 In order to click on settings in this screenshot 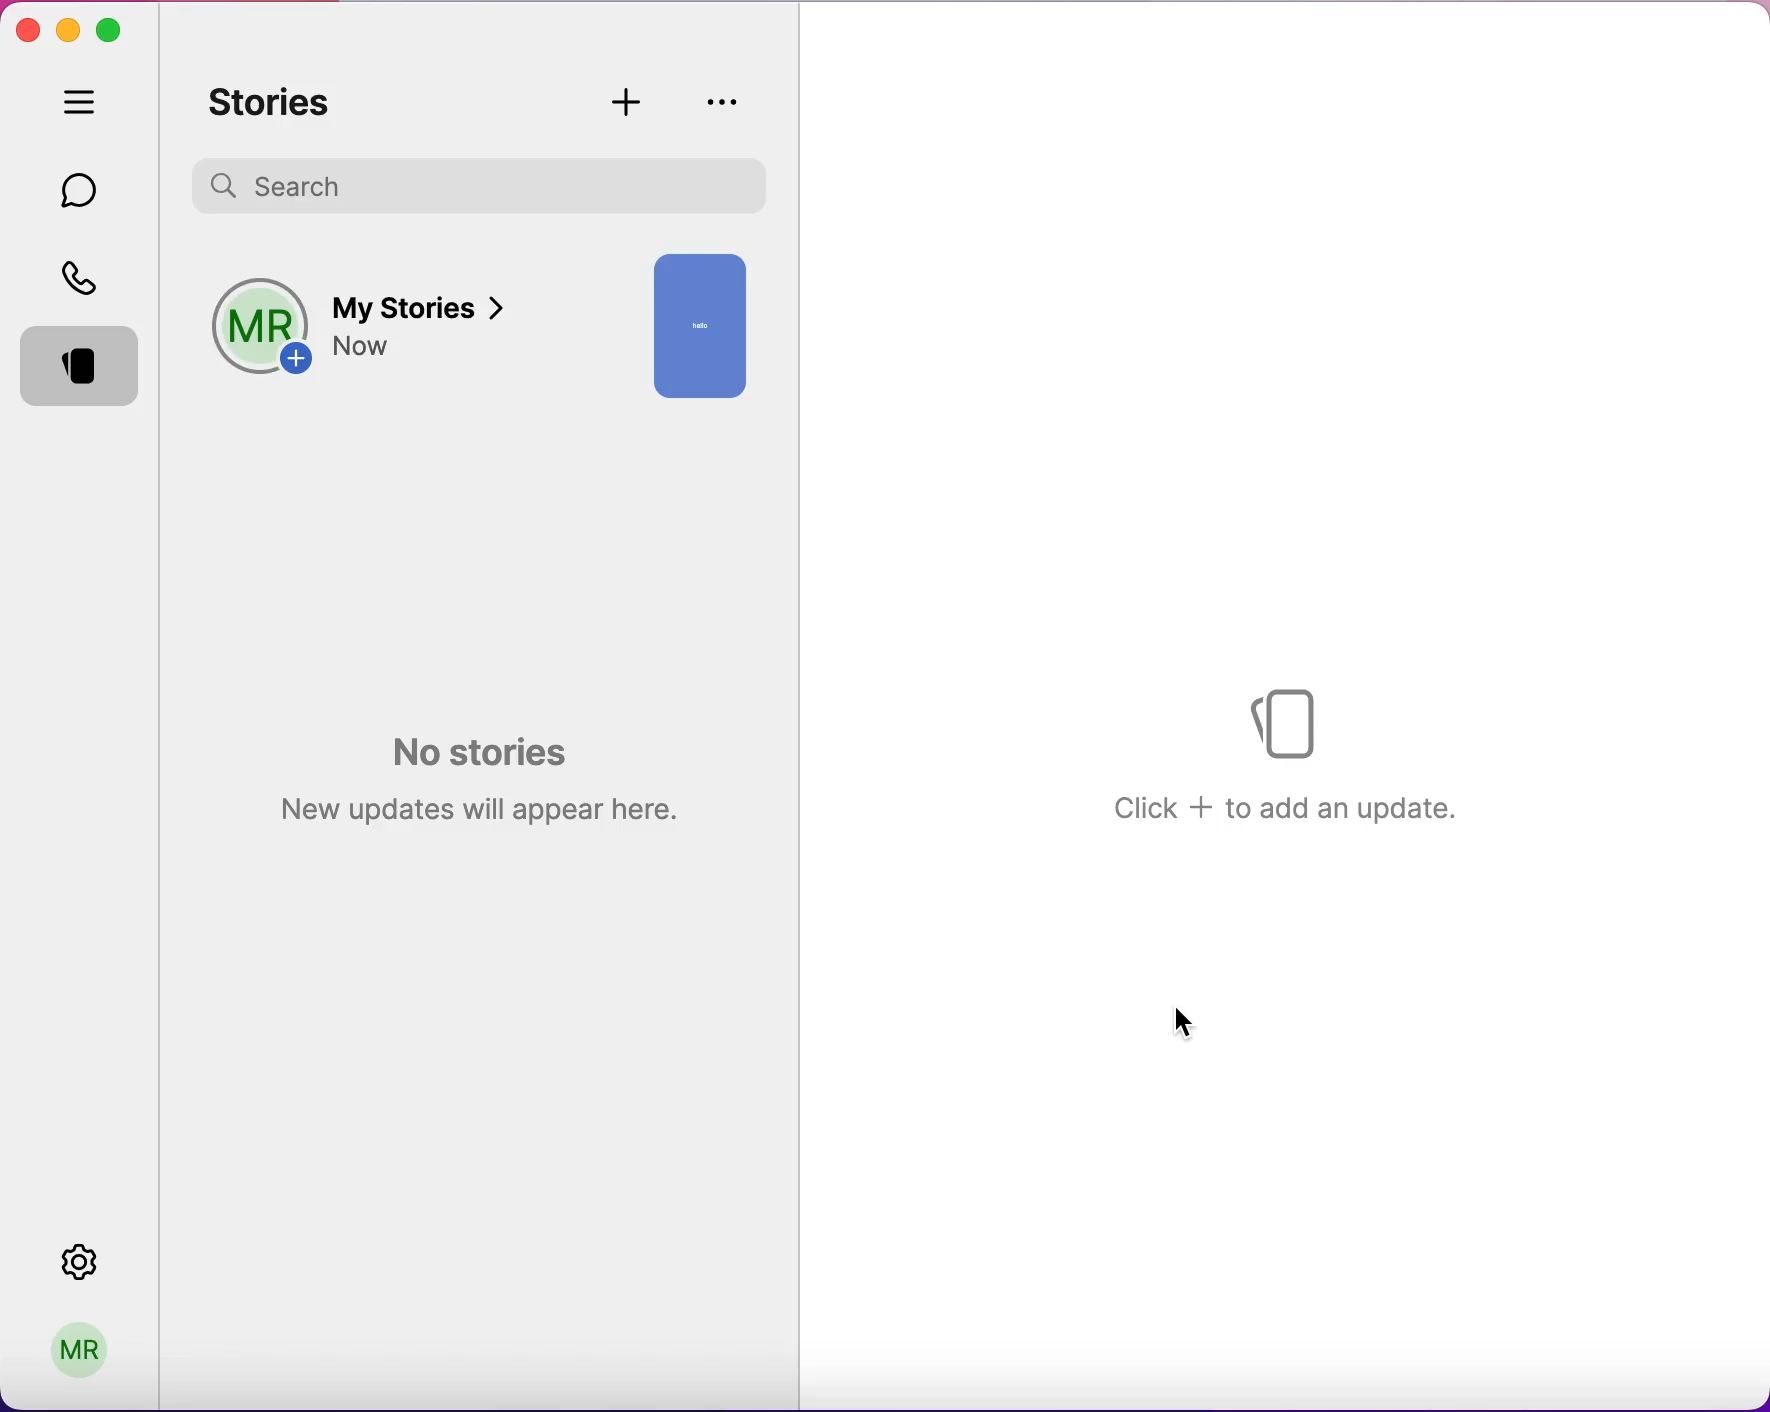, I will do `click(100, 1262)`.